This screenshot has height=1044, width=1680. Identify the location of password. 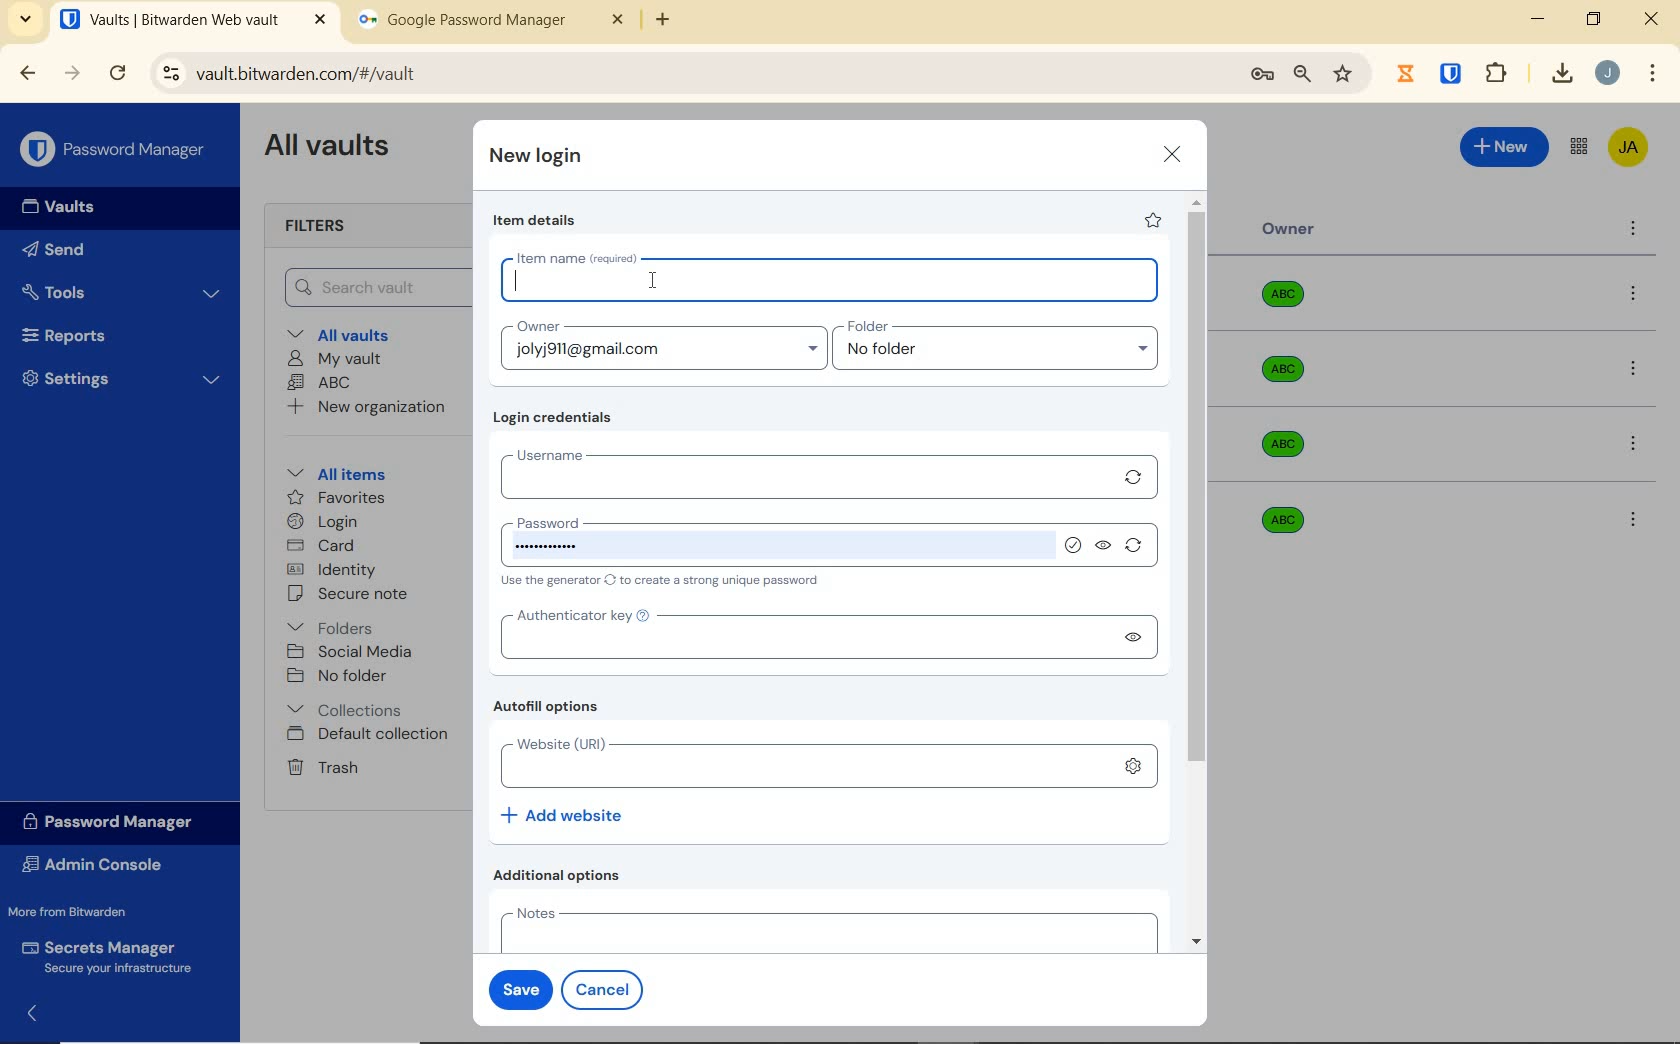
(773, 541).